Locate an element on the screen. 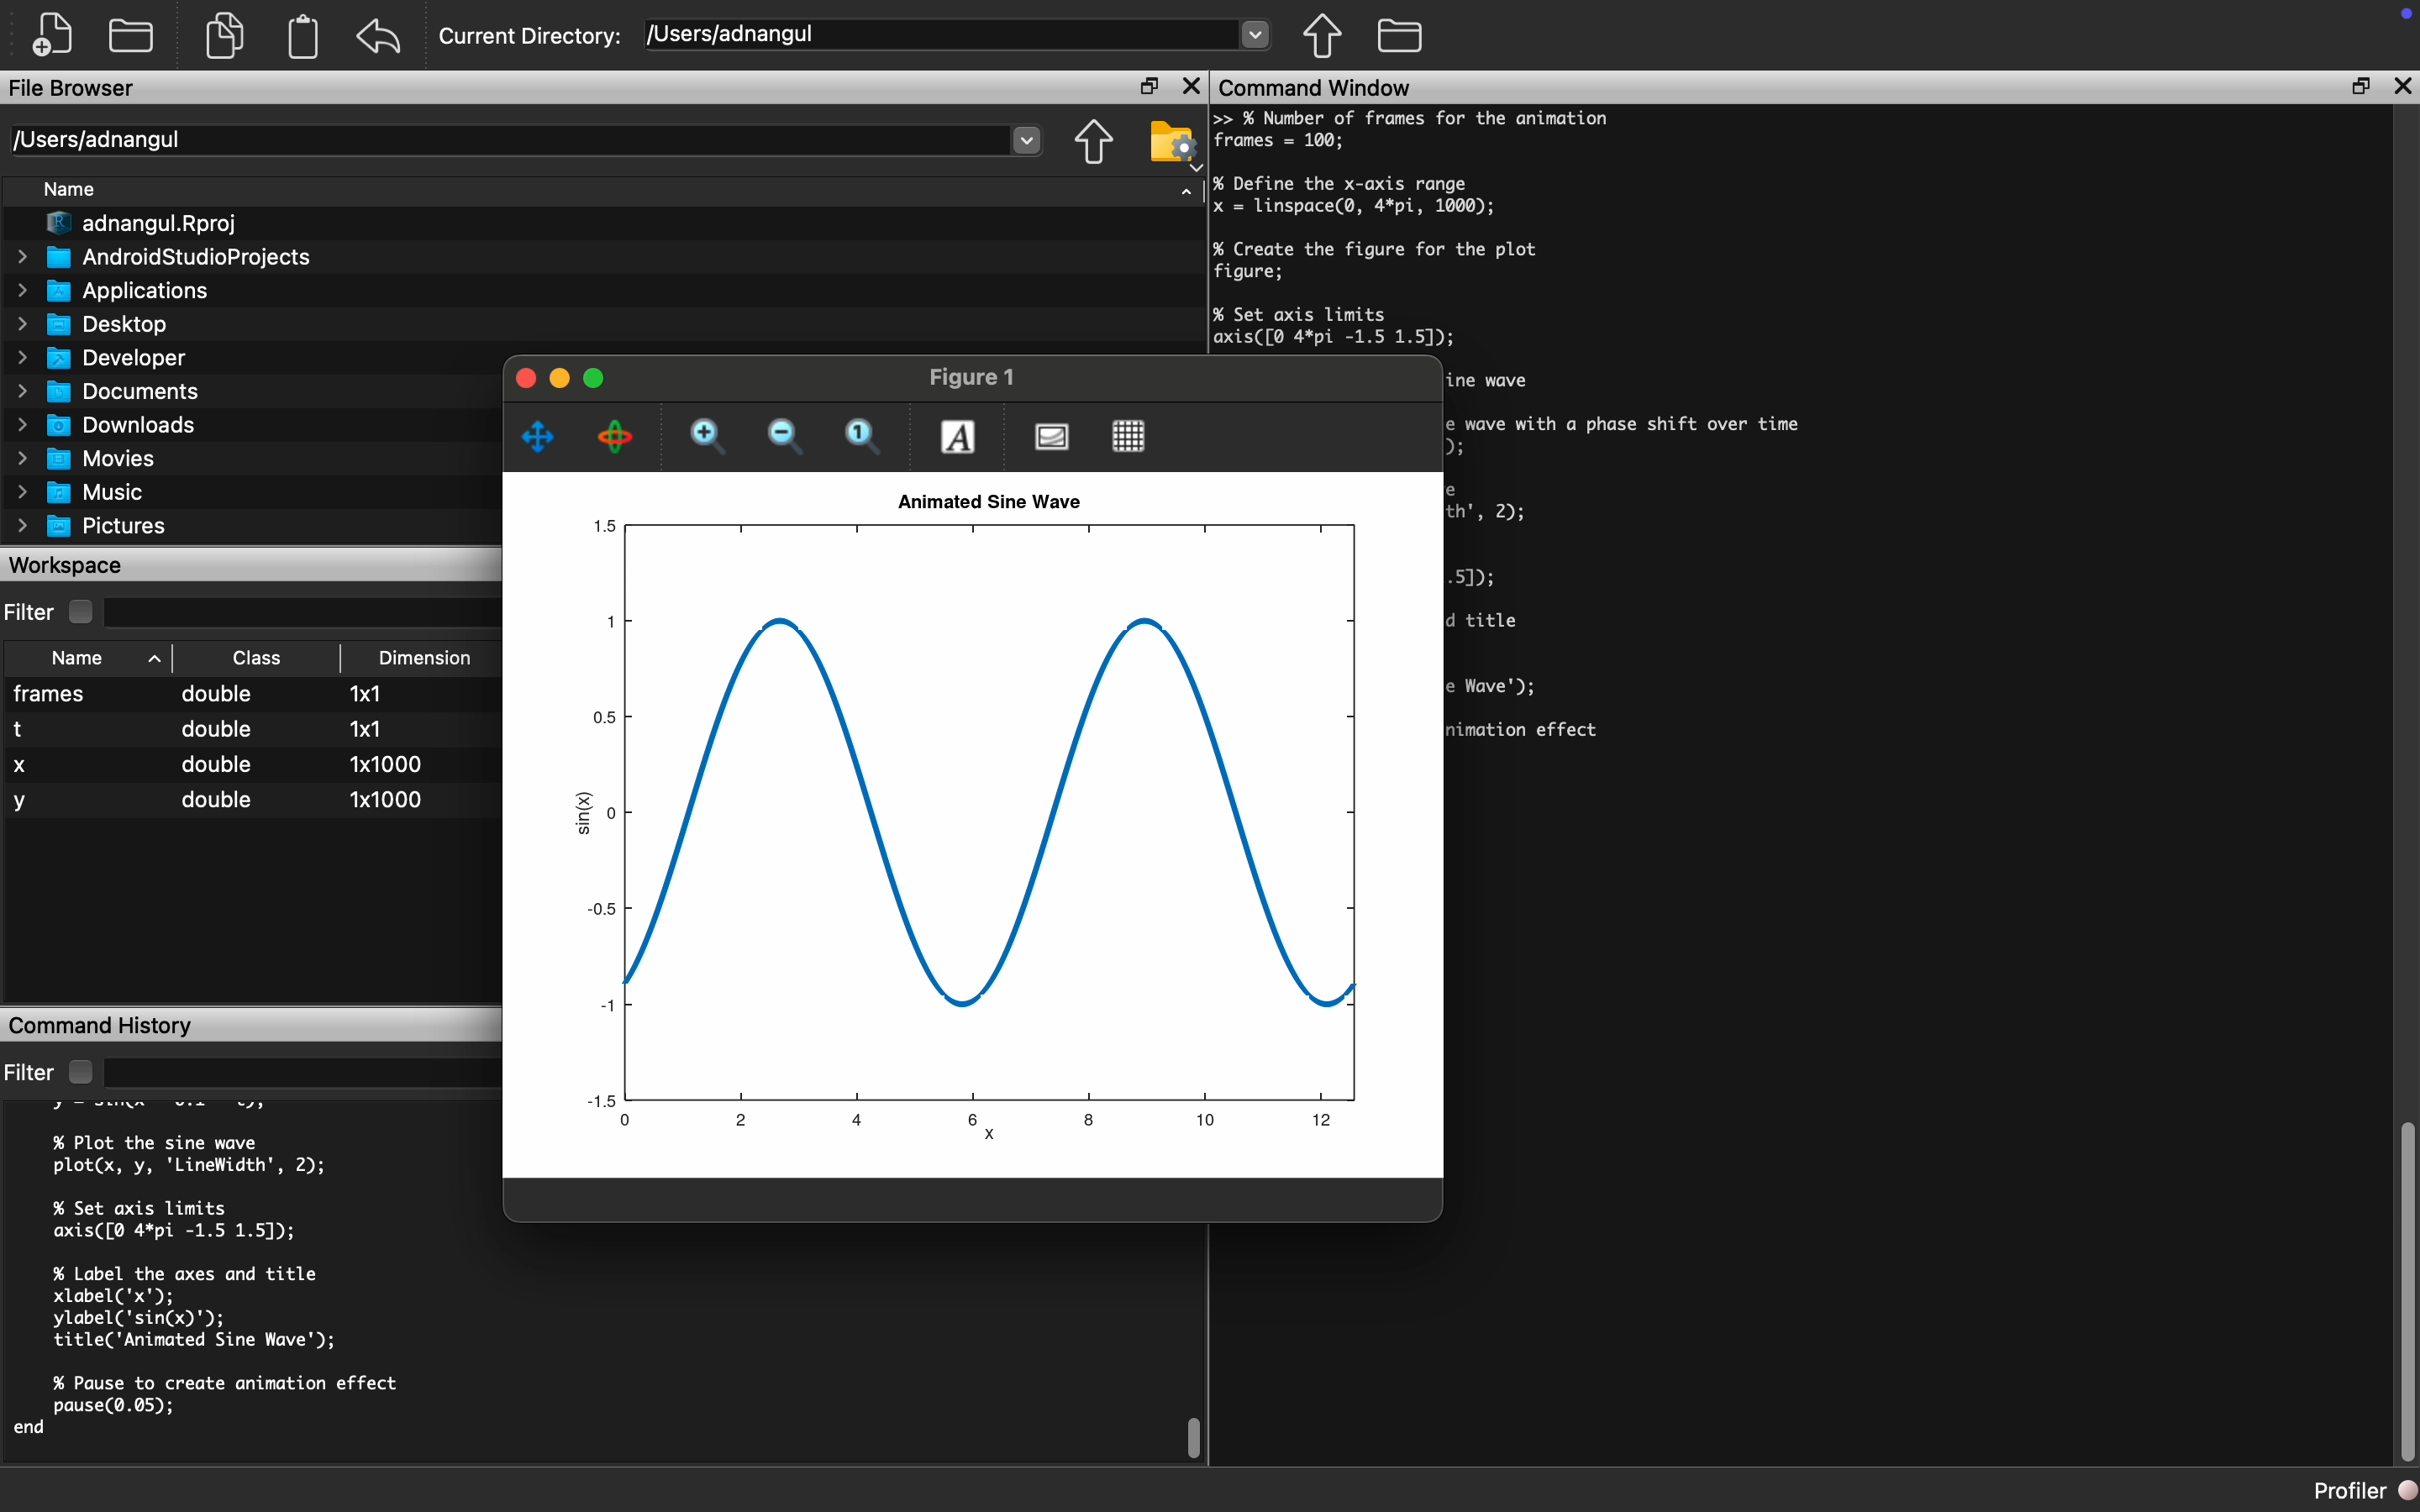 The image size is (2420, 1512). move is located at coordinates (541, 435).